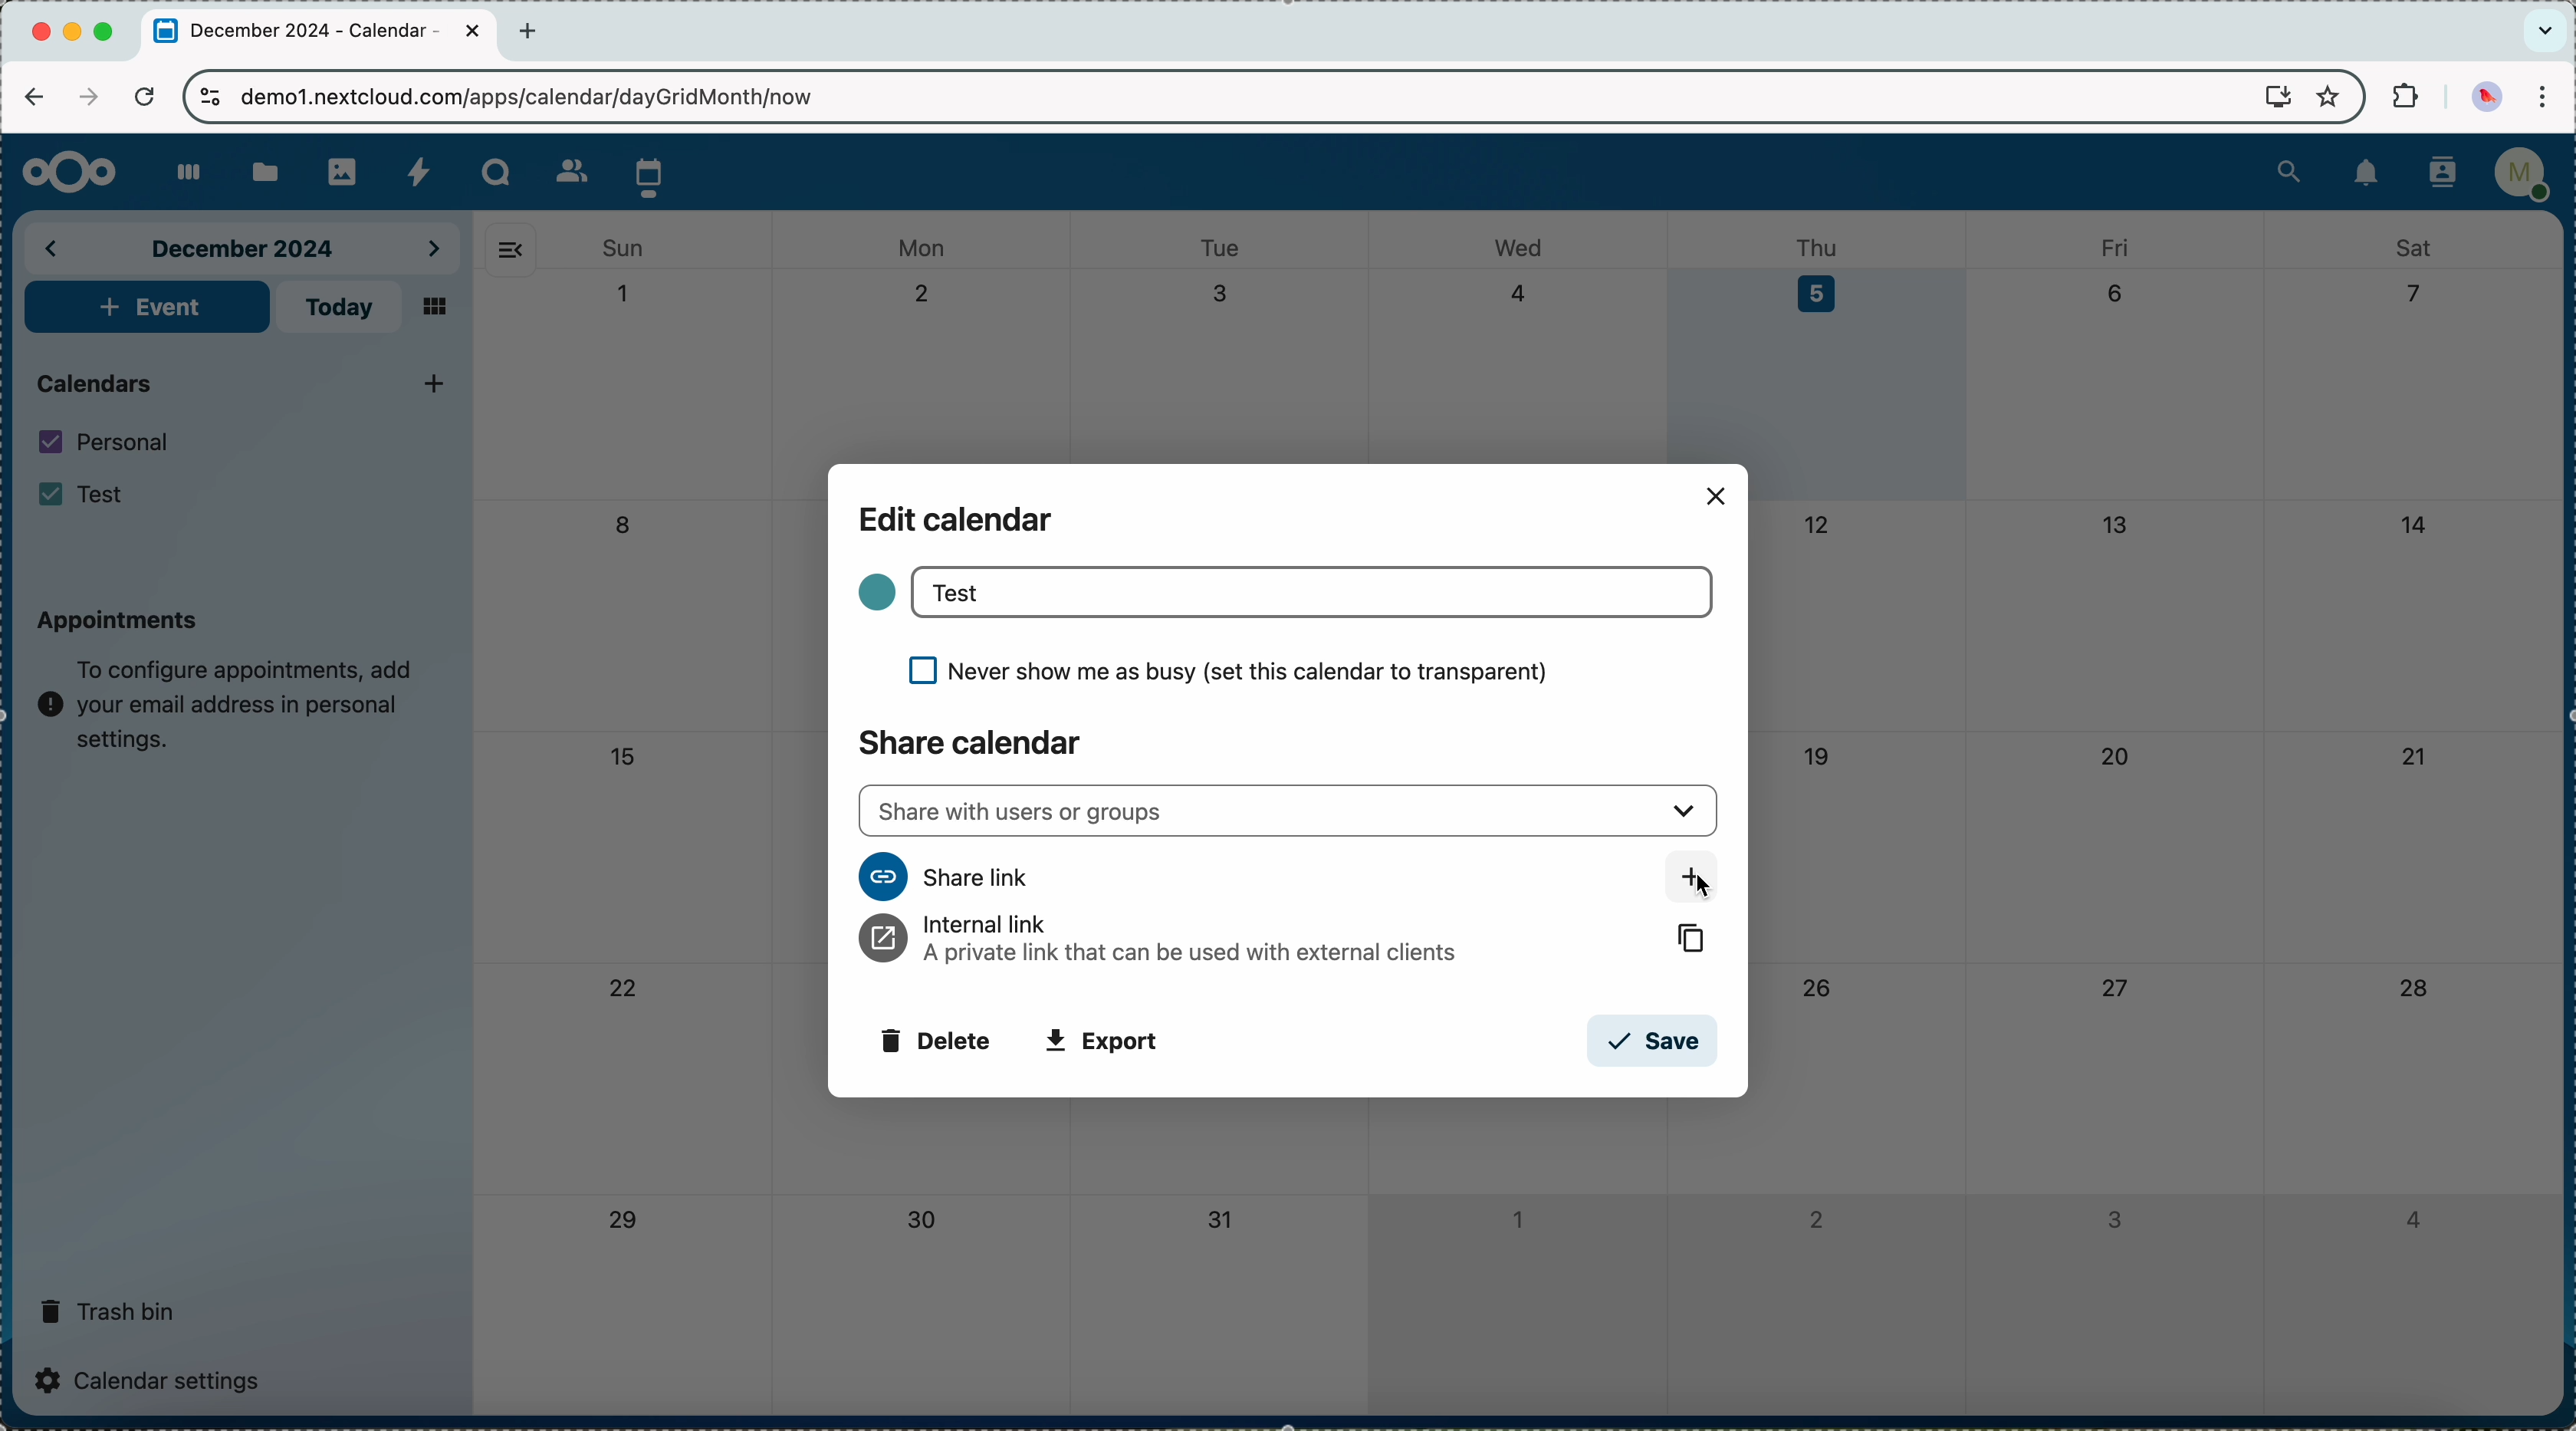 The image size is (2576, 1431). I want to click on close Chrome, so click(40, 33).